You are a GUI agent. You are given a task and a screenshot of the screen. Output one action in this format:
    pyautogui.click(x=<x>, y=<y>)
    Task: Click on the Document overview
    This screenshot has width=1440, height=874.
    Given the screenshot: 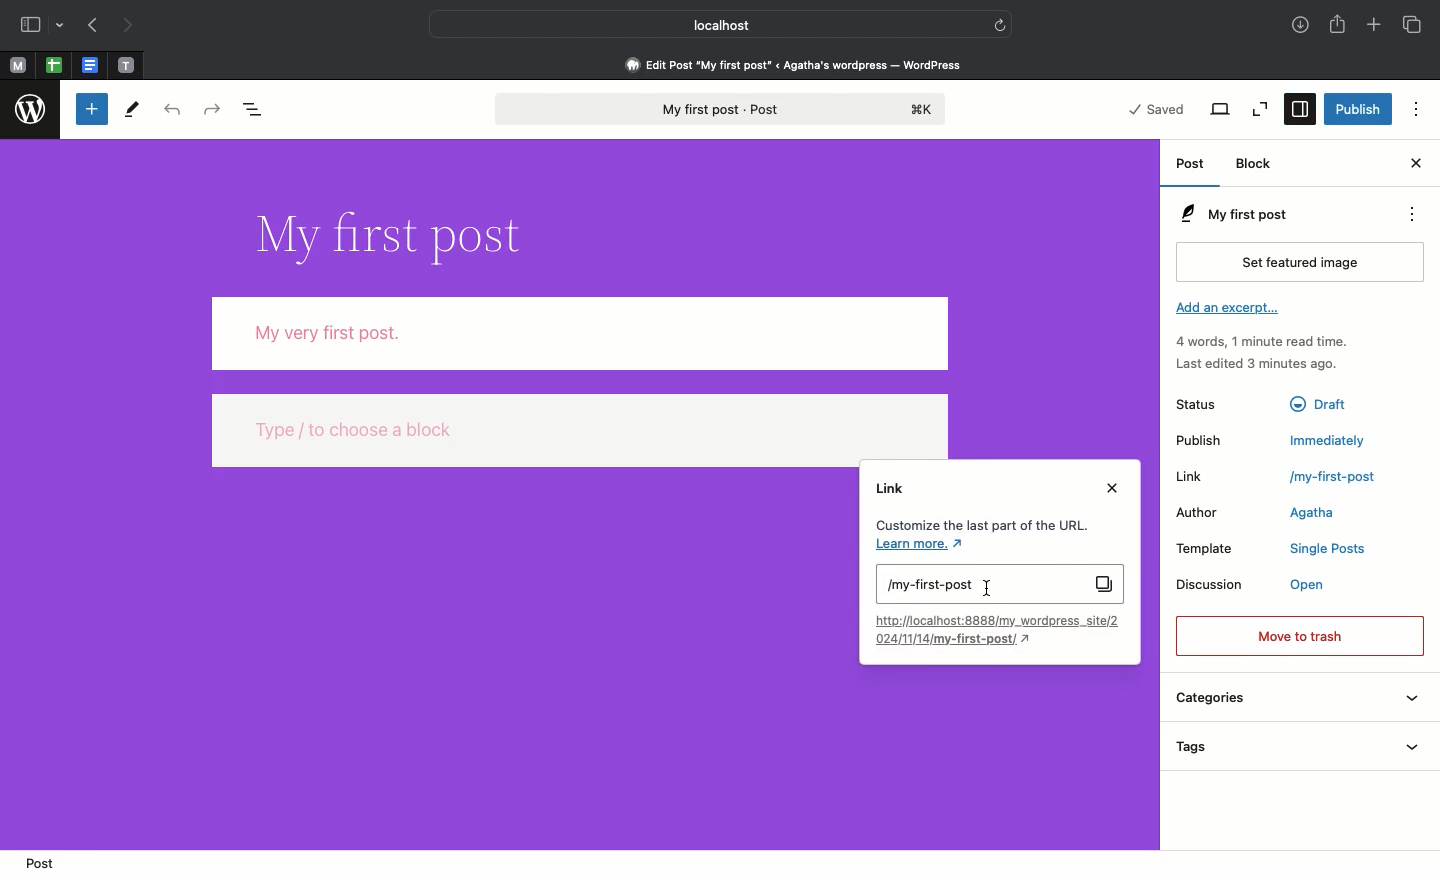 What is the action you would take?
    pyautogui.click(x=257, y=107)
    